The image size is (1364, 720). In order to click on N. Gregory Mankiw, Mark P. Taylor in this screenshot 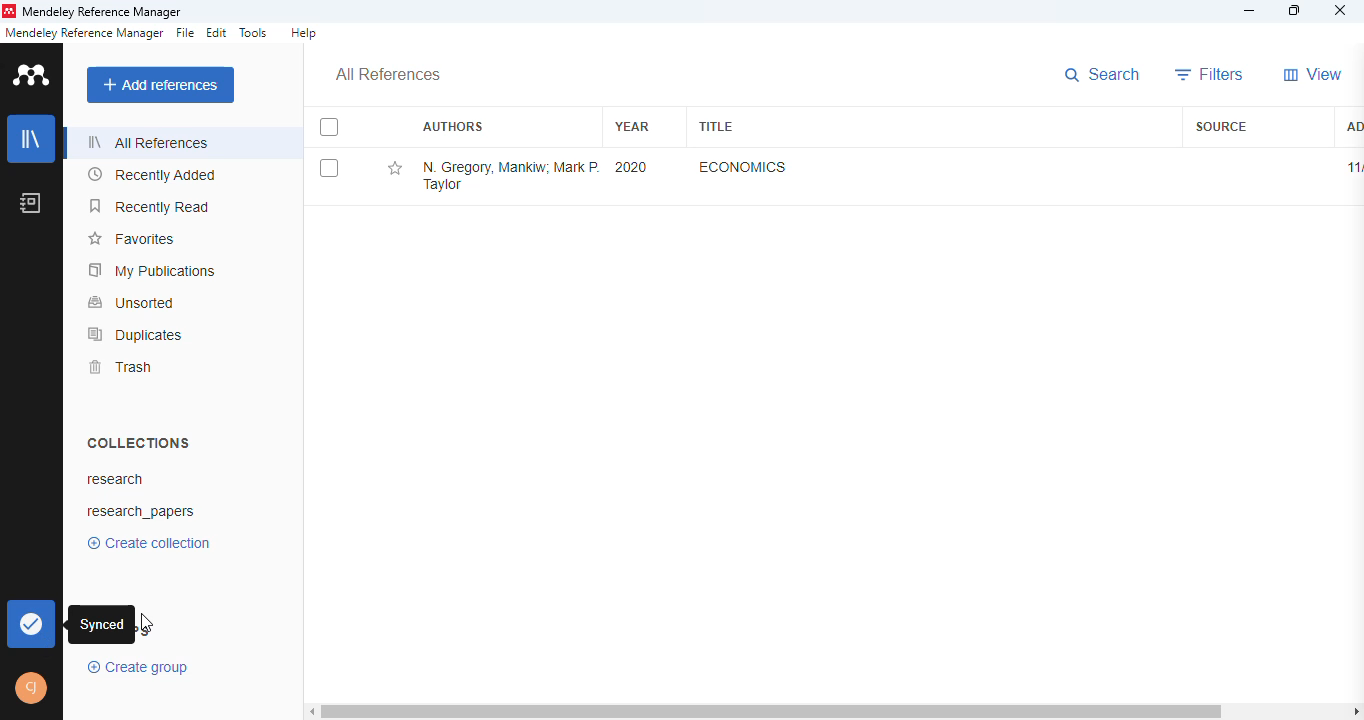, I will do `click(510, 175)`.